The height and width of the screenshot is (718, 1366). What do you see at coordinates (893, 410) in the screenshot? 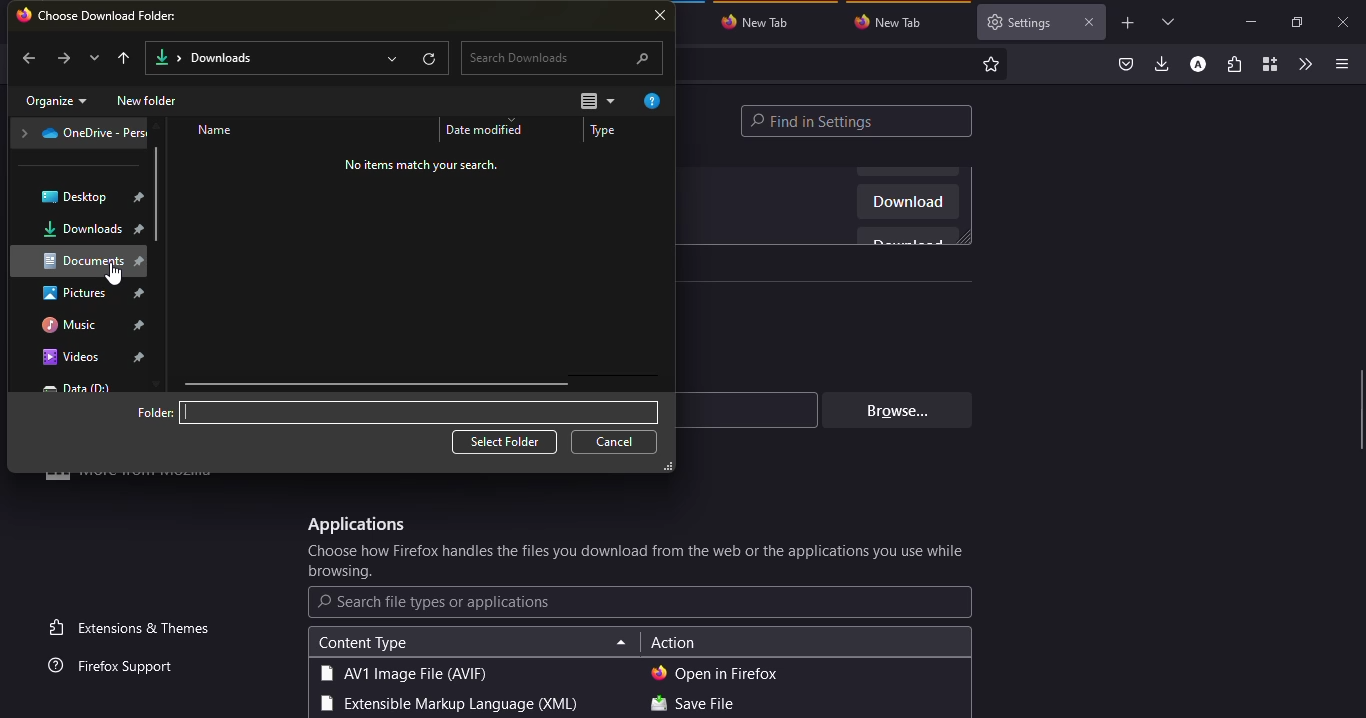
I see `browse` at bounding box center [893, 410].